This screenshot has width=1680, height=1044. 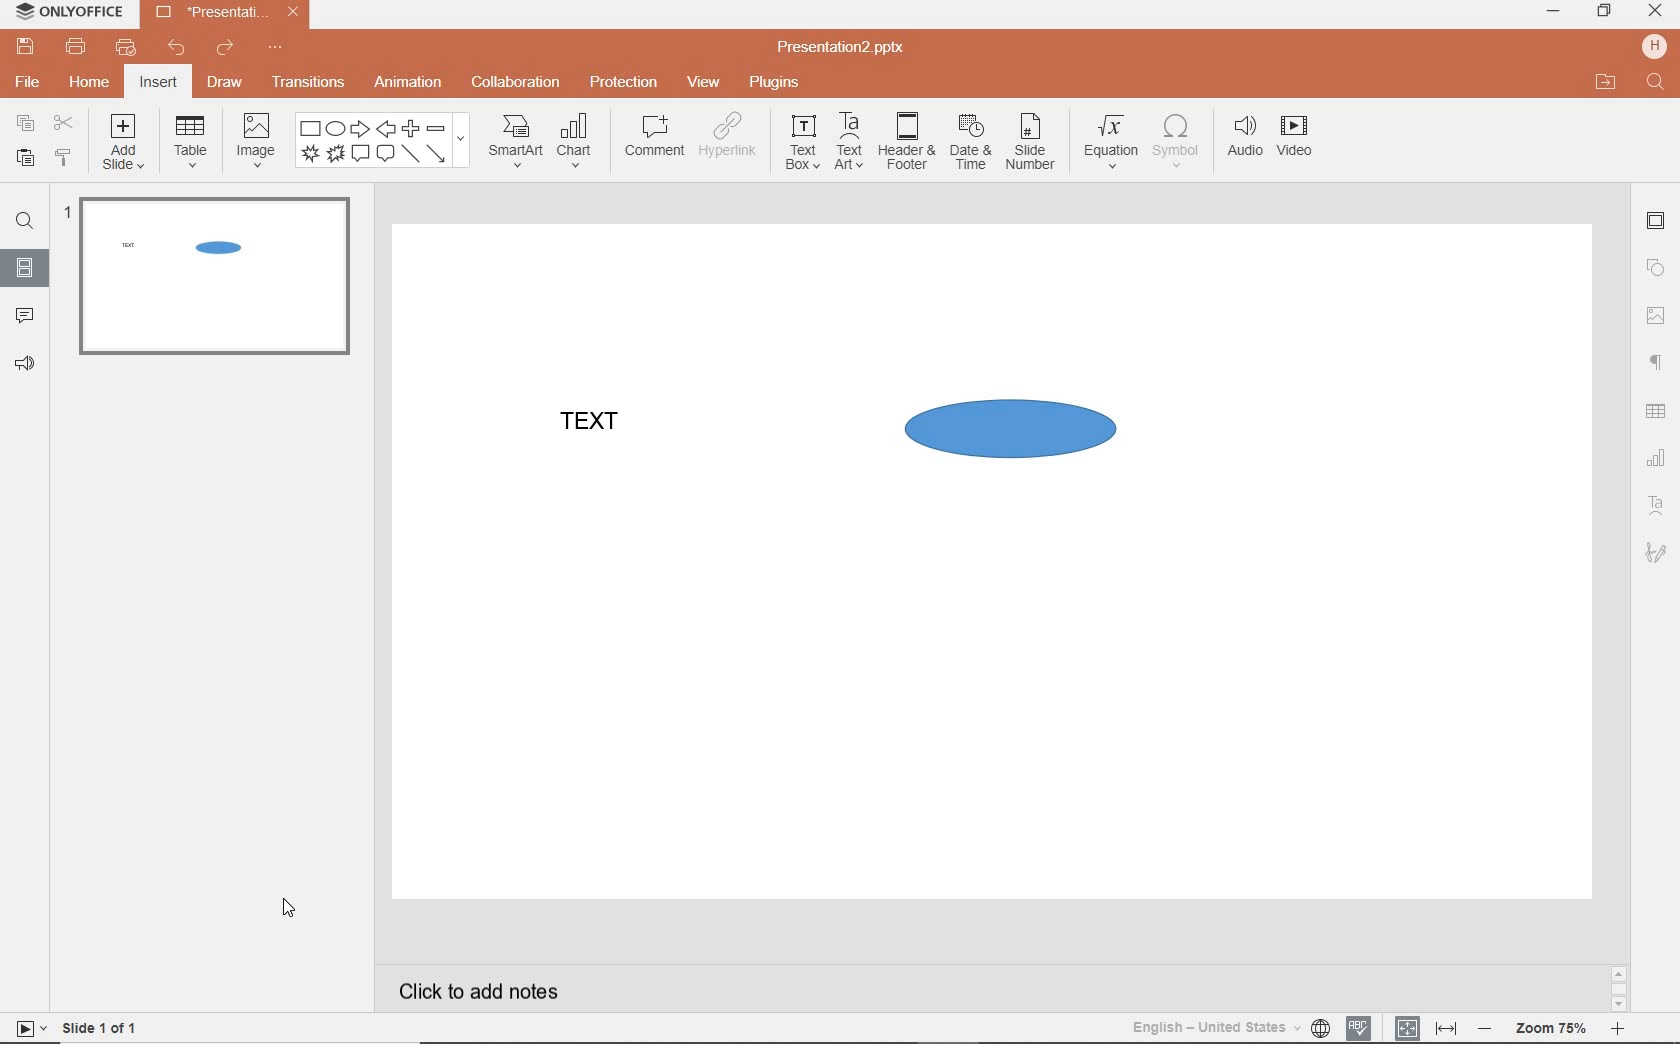 I want to click on print, so click(x=77, y=47).